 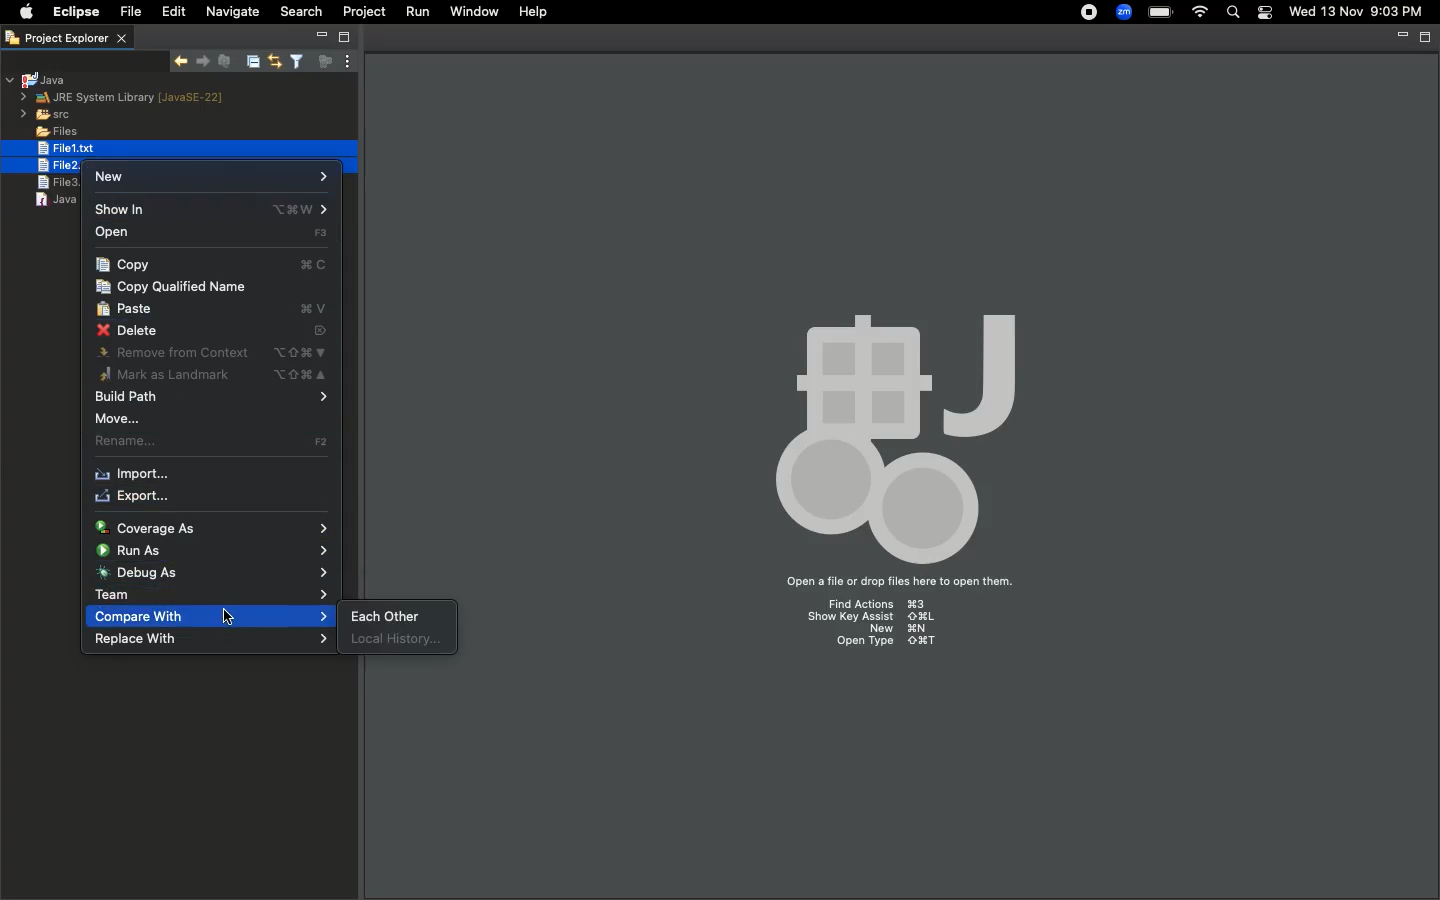 I want to click on Zoom, so click(x=1124, y=12).